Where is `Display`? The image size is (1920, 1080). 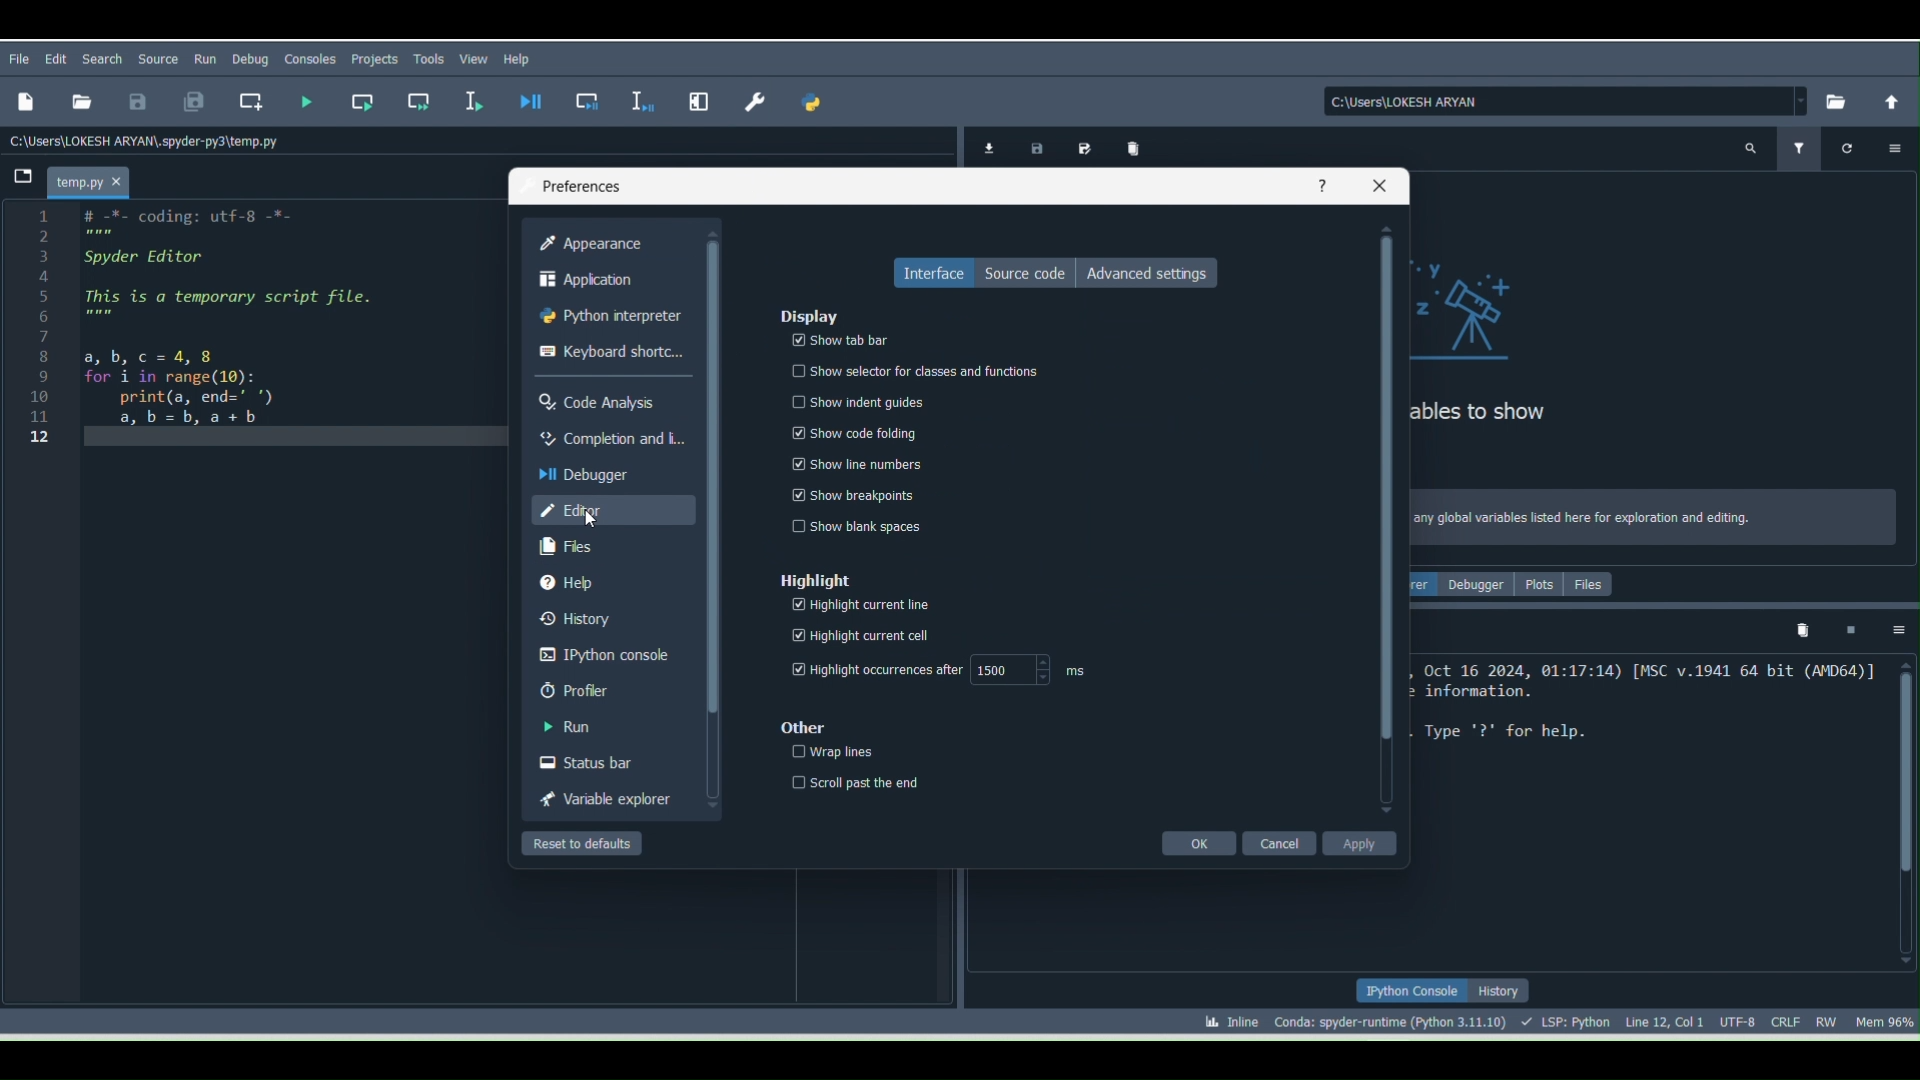 Display is located at coordinates (812, 314).